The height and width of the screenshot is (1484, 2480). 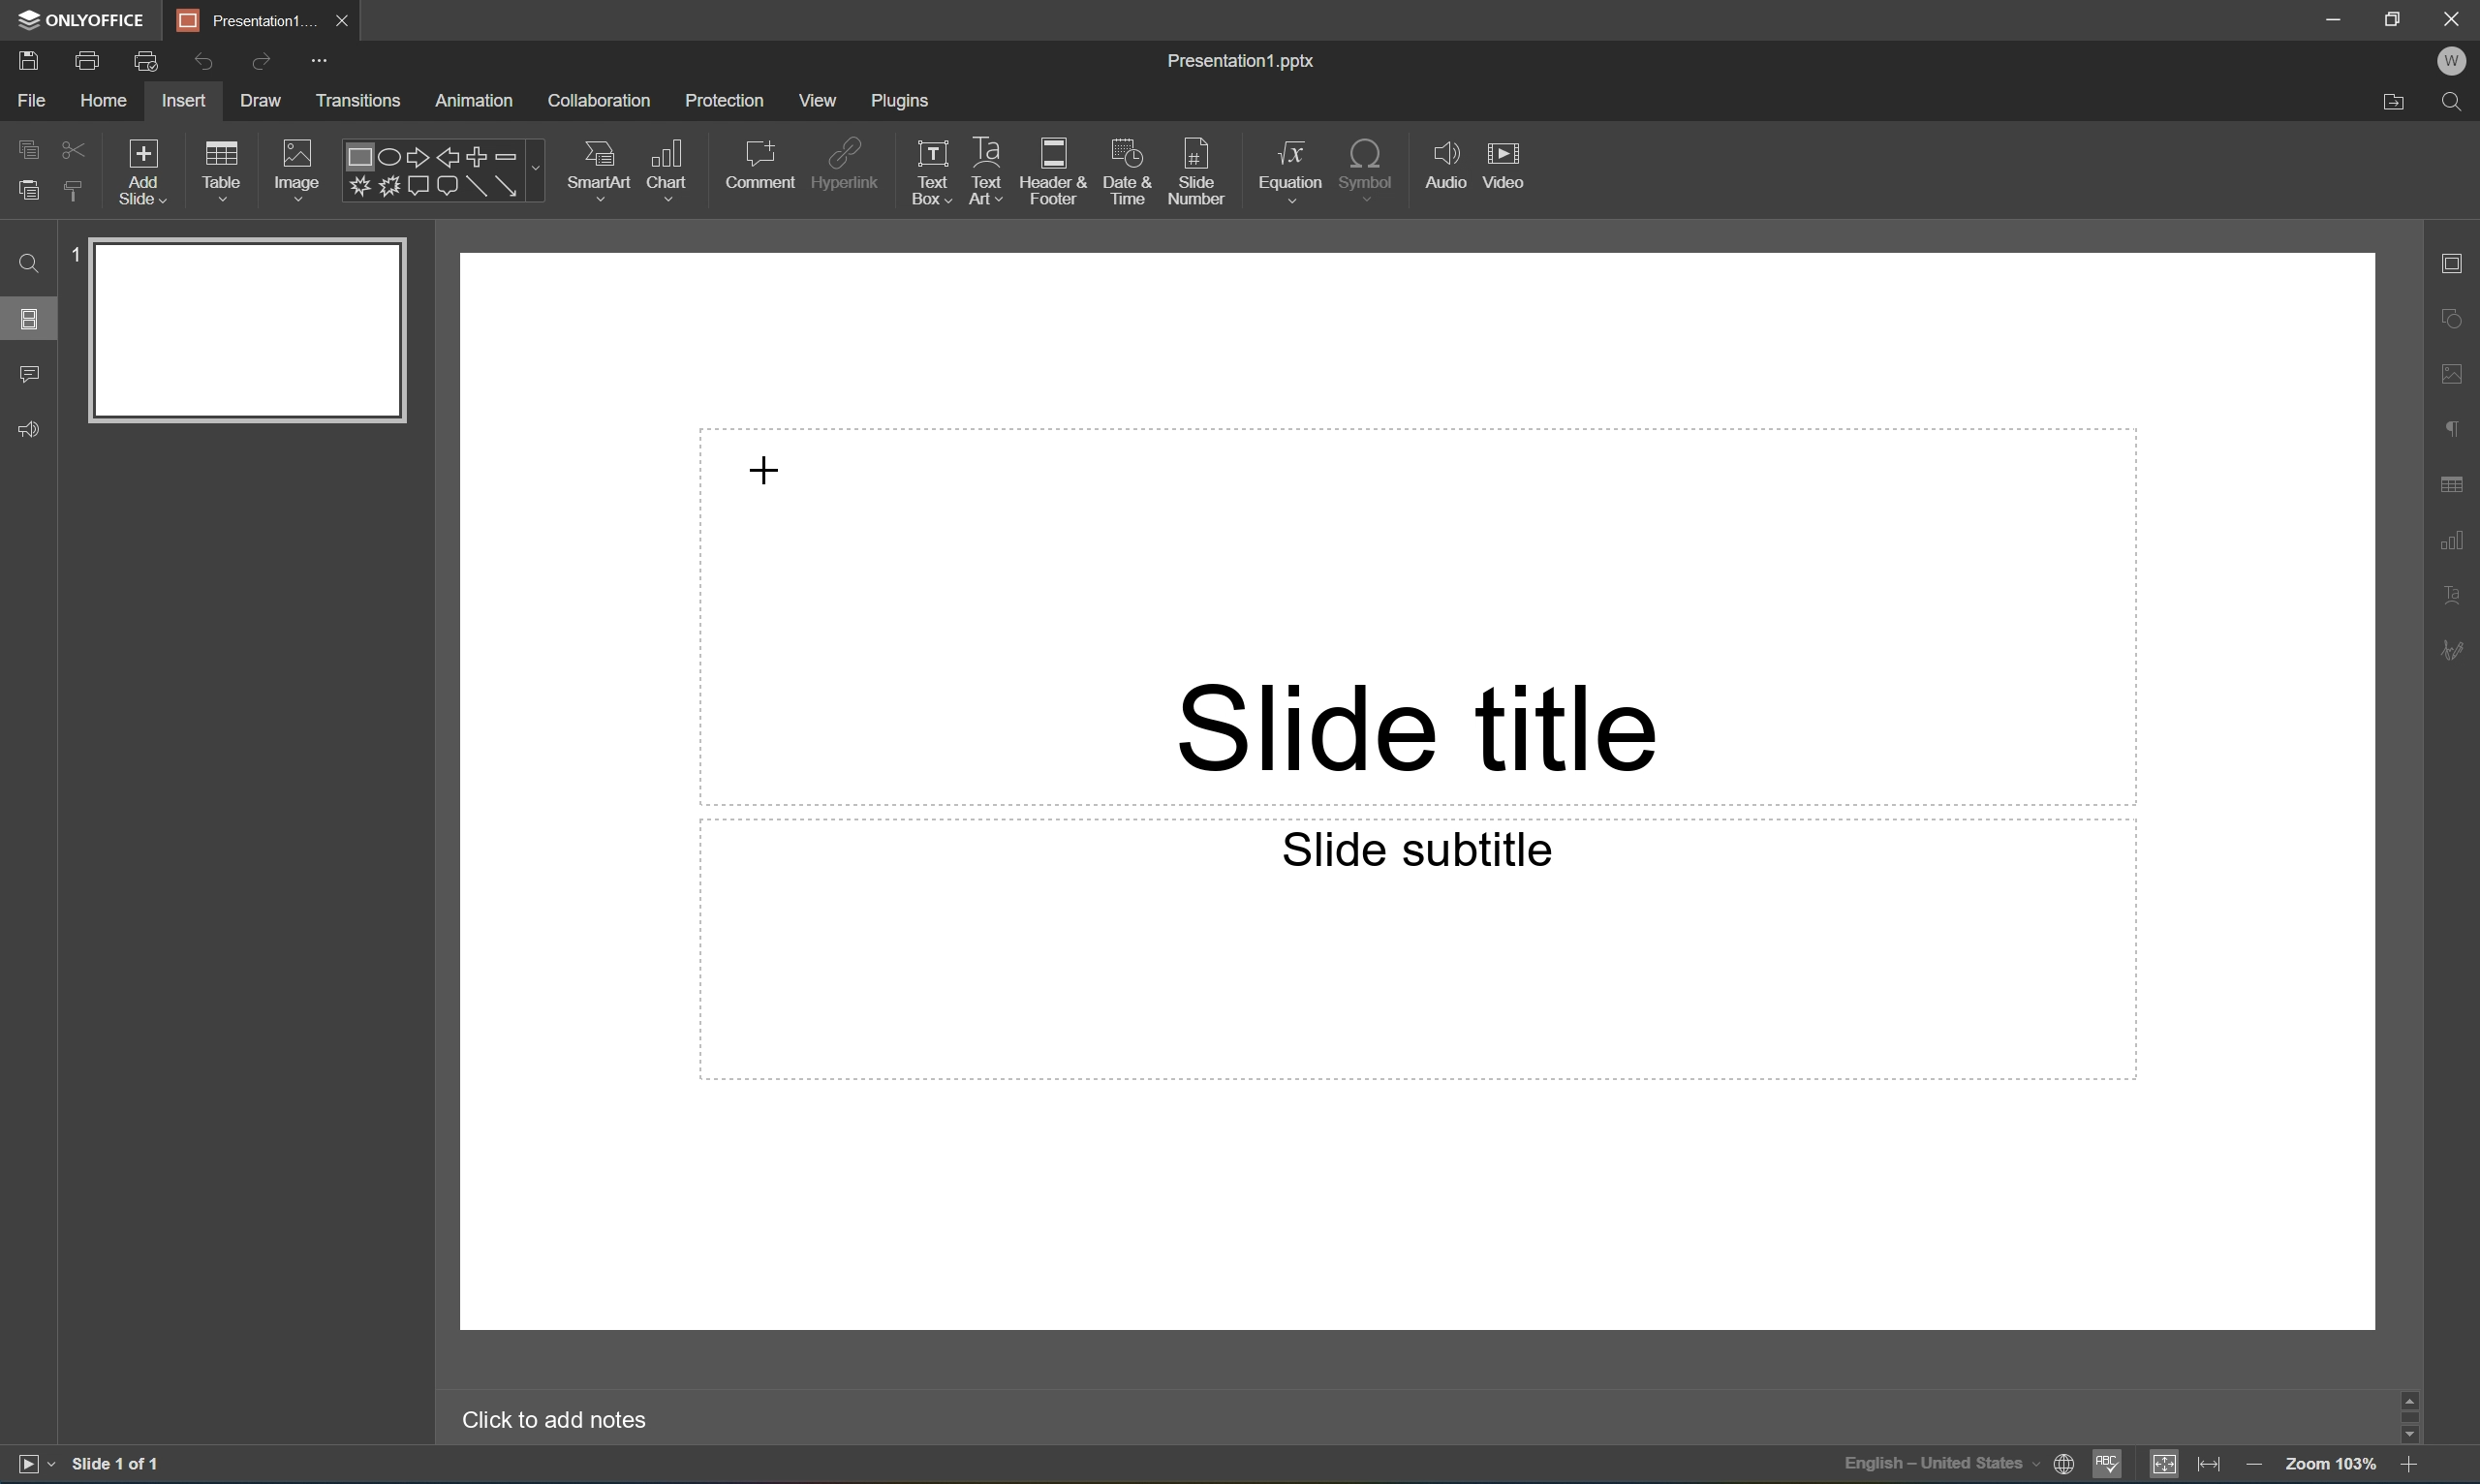 I want to click on Open file location, so click(x=2395, y=106).